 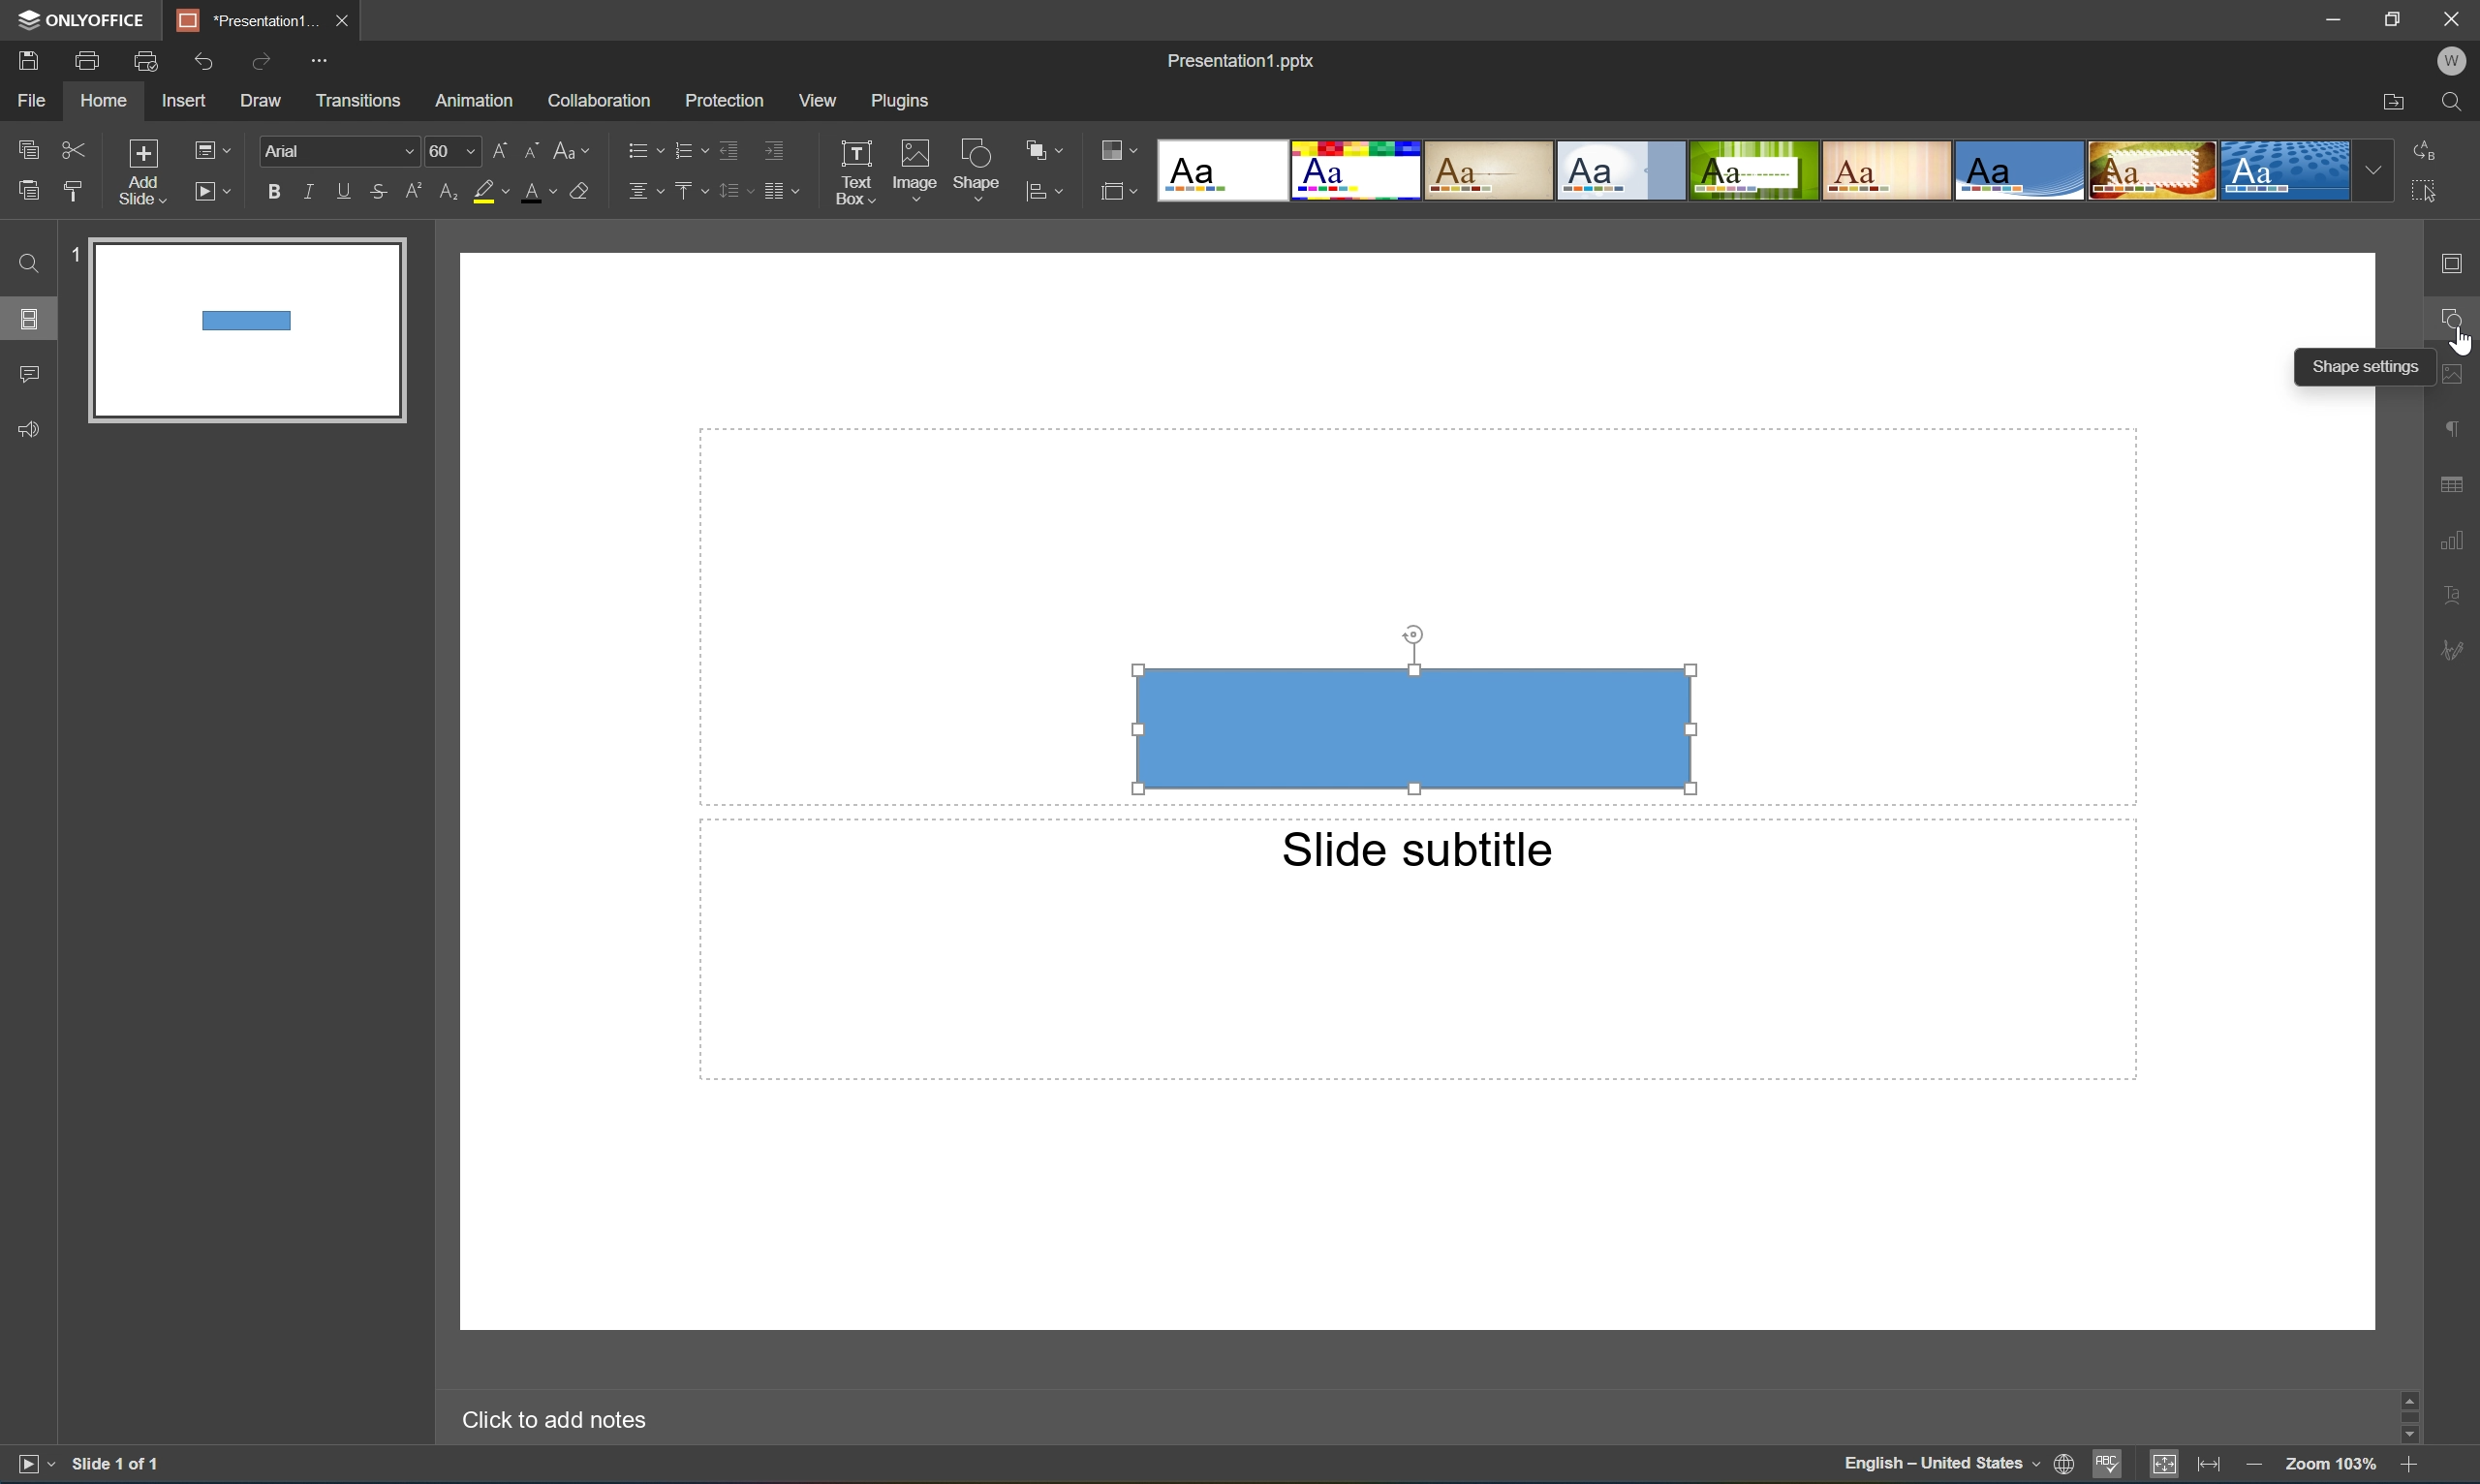 I want to click on icon, so click(x=1033, y=189).